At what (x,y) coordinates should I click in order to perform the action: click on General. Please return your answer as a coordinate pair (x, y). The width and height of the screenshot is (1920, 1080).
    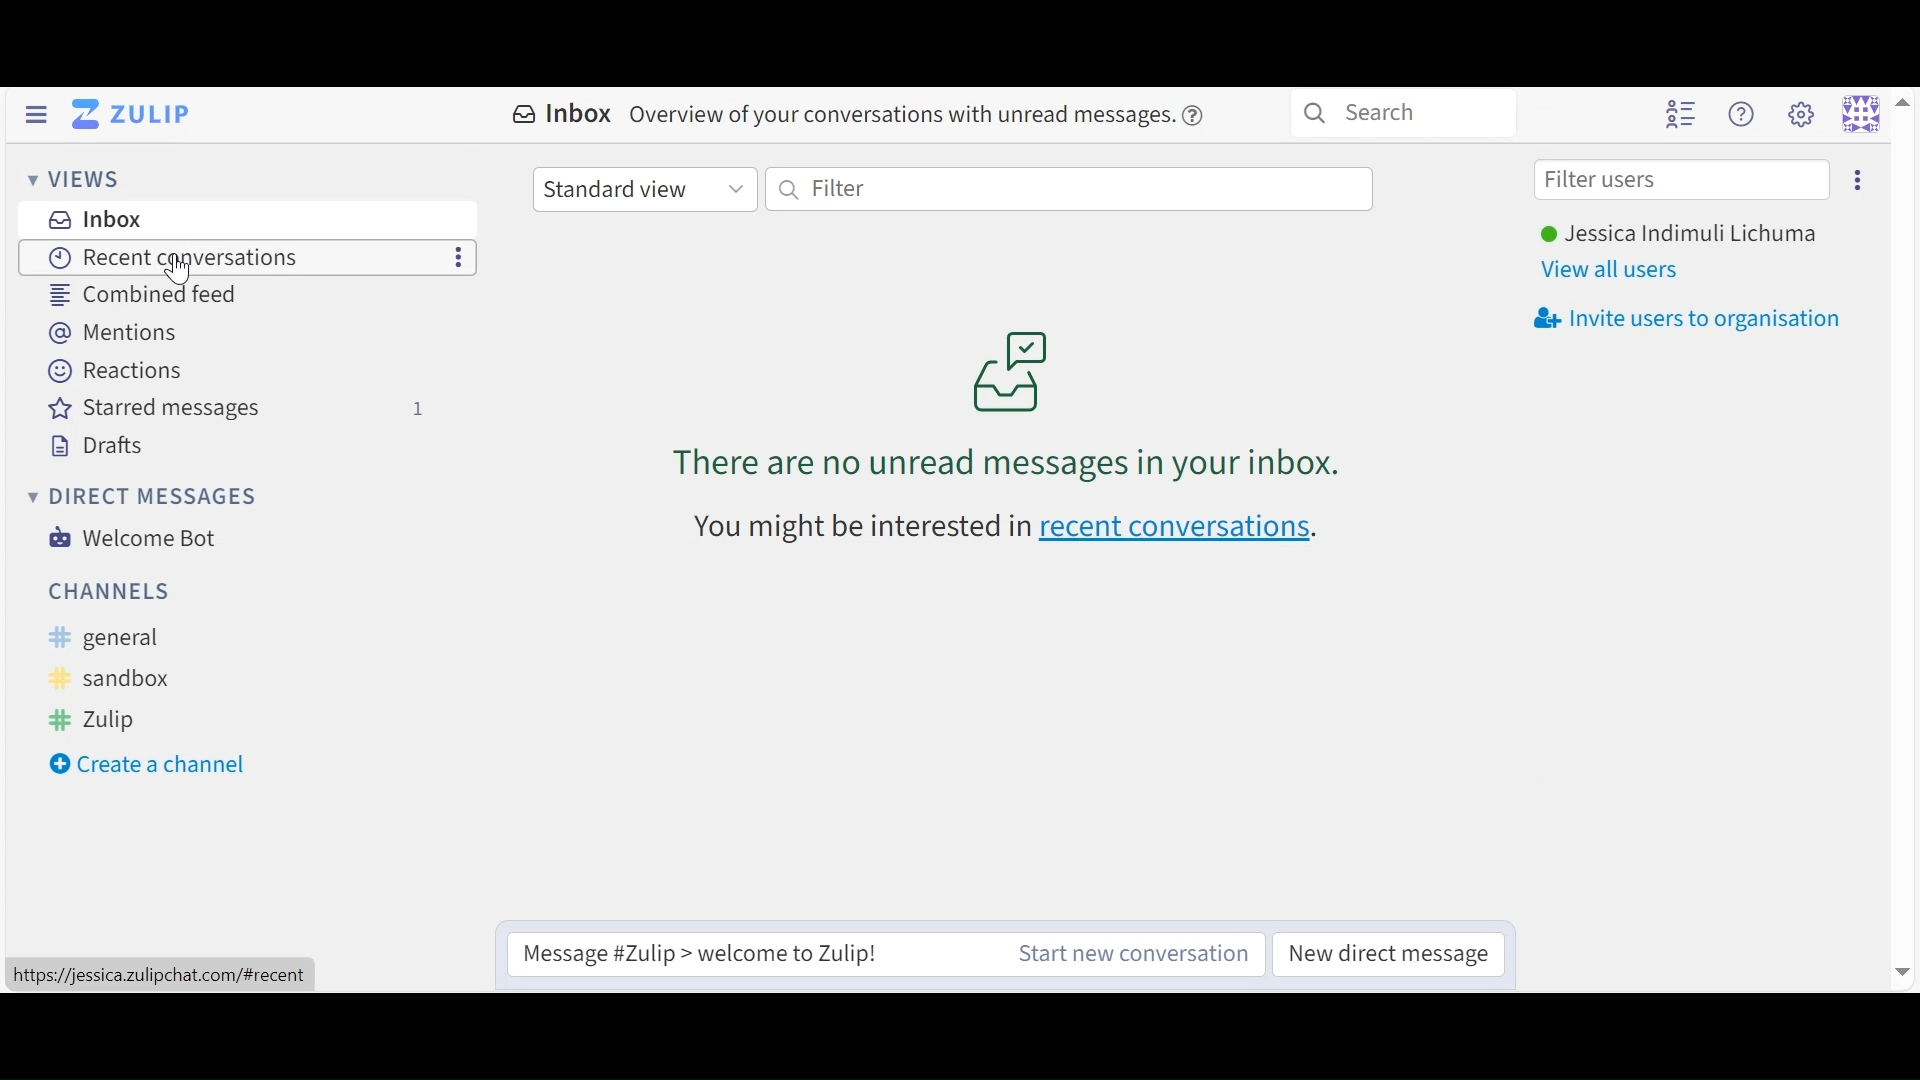
    Looking at the image, I should click on (105, 638).